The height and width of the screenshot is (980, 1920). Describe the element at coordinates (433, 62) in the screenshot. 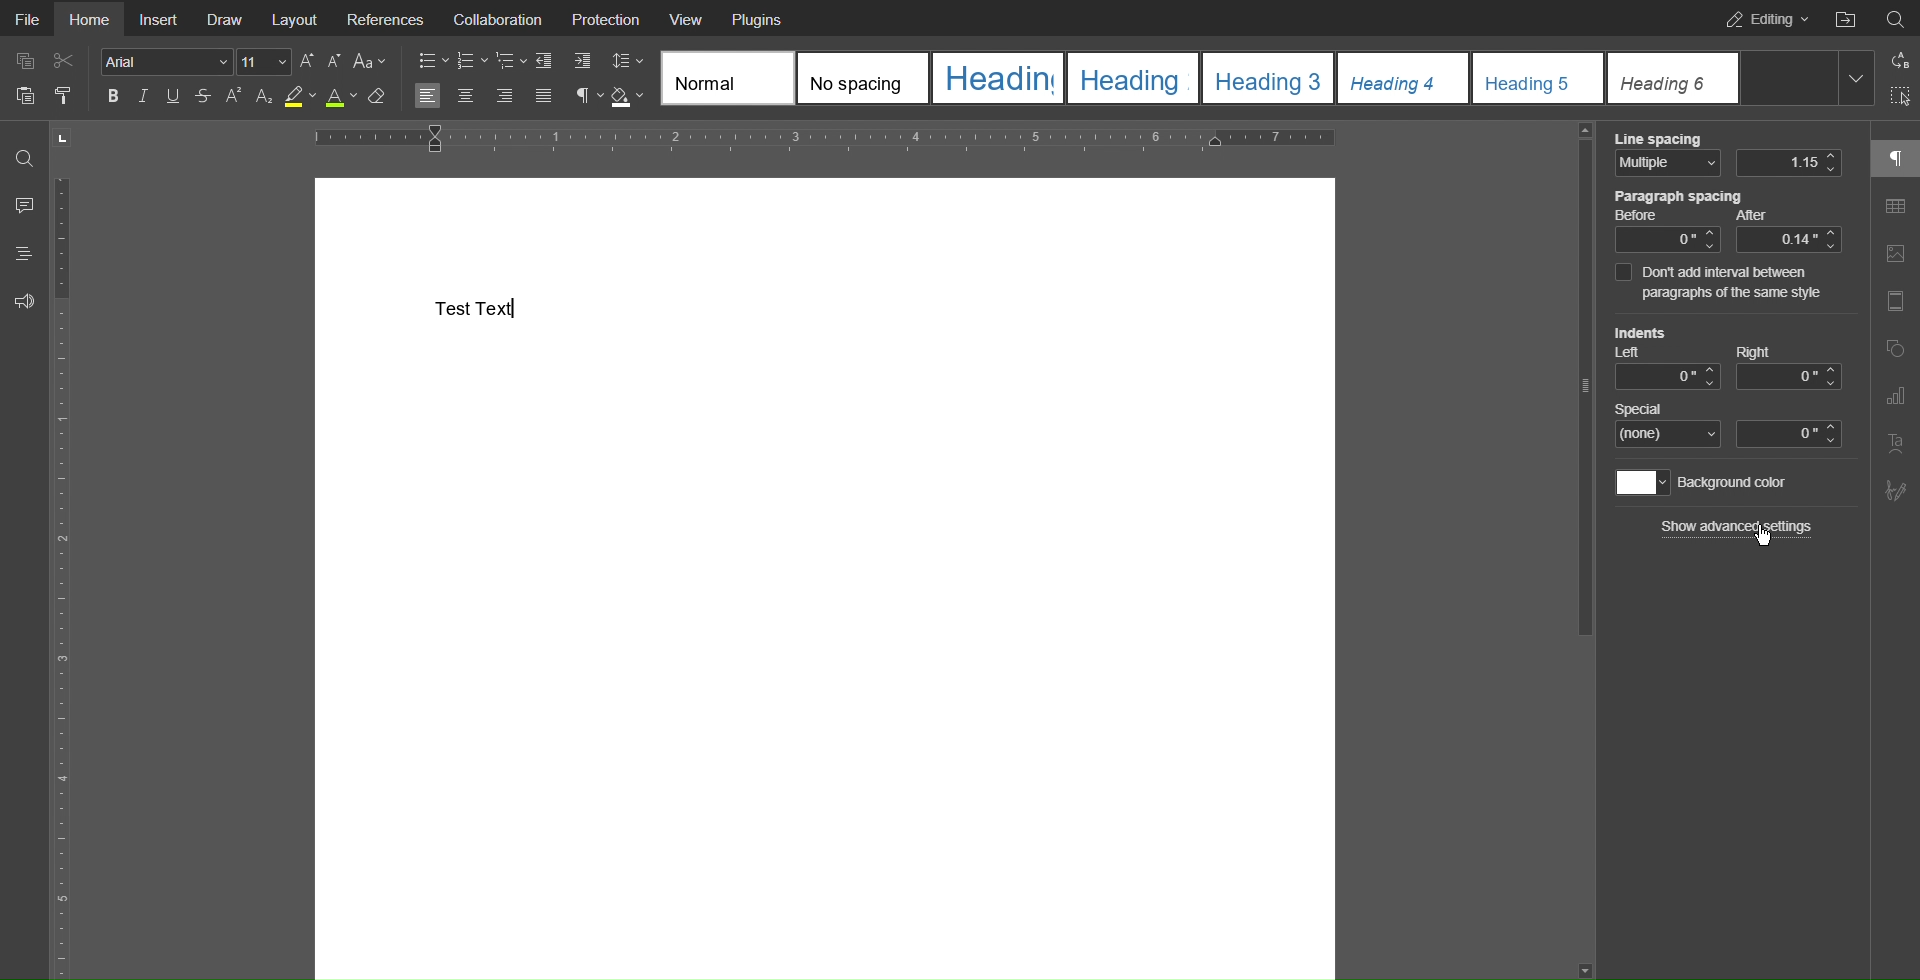

I see `Bullet List` at that location.